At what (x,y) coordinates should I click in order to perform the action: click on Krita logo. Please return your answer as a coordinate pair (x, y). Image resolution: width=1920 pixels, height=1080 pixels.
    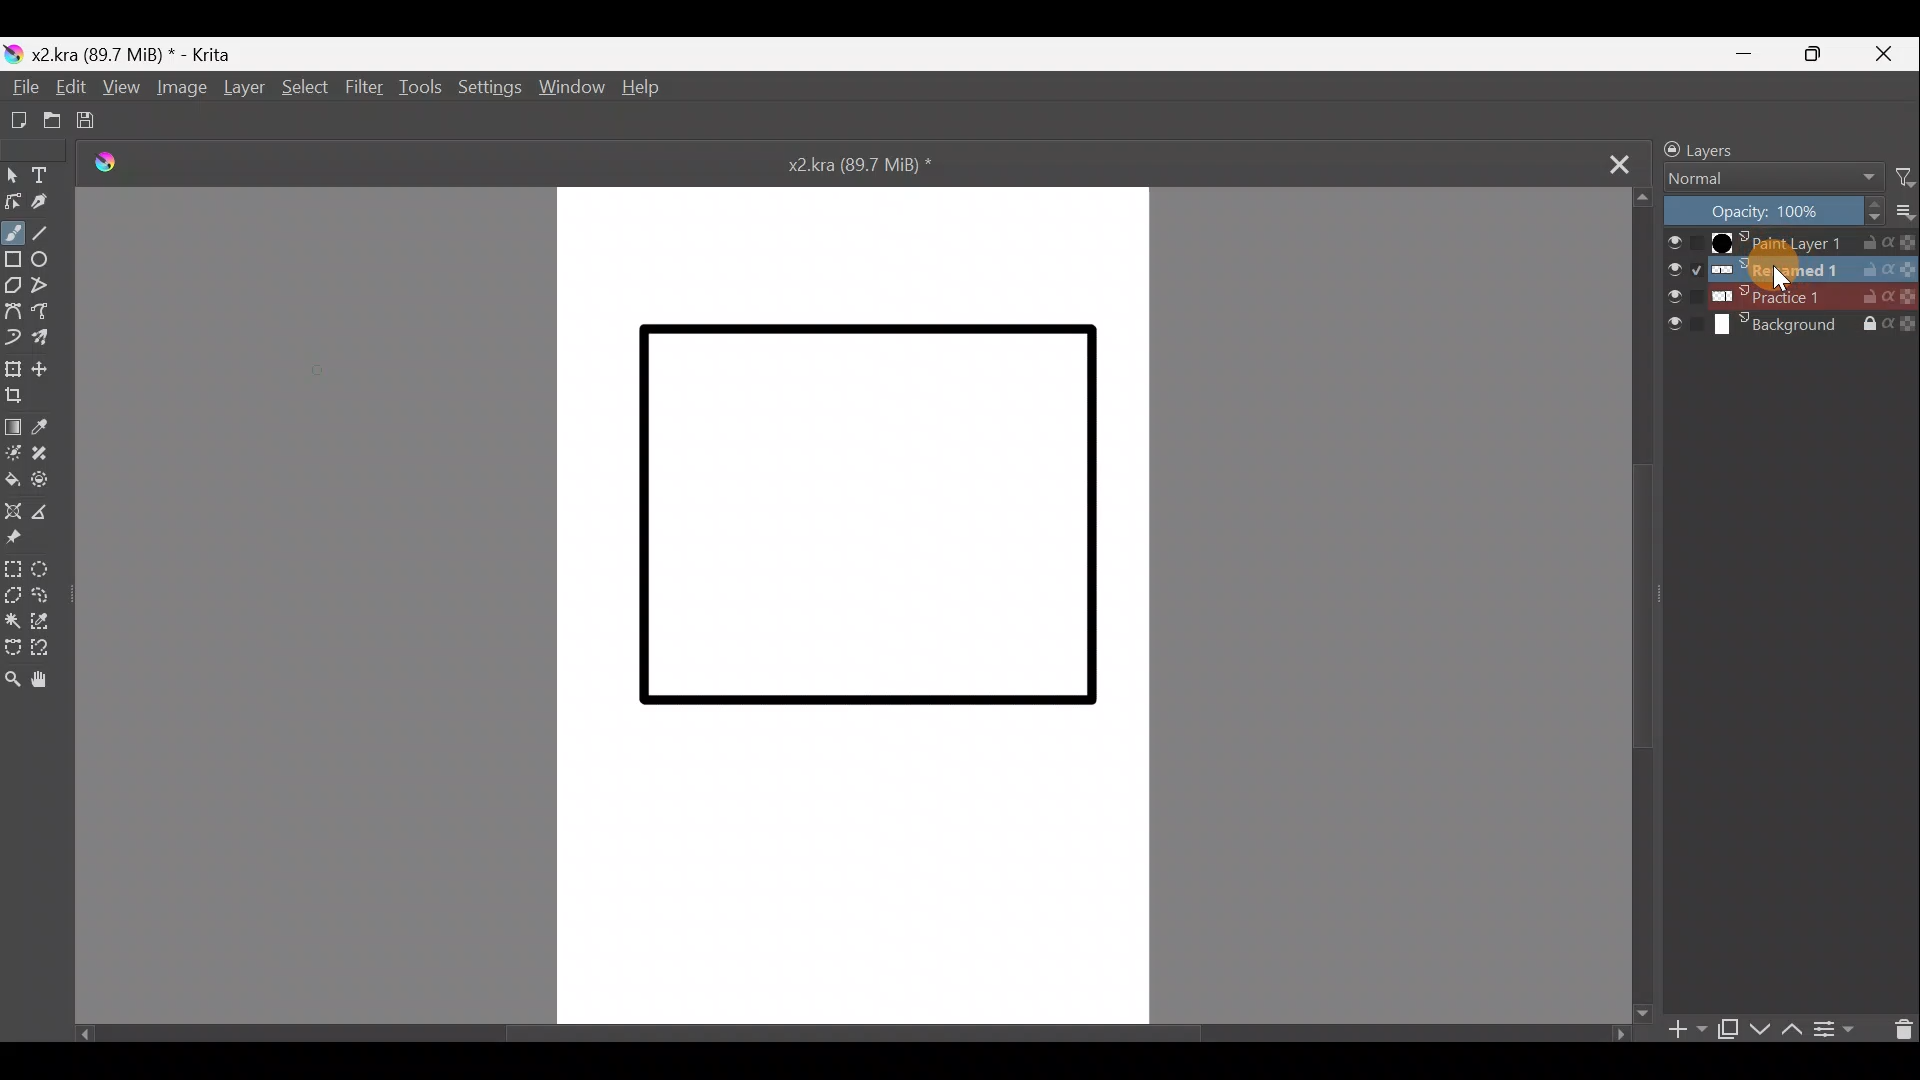
    Looking at the image, I should click on (13, 56).